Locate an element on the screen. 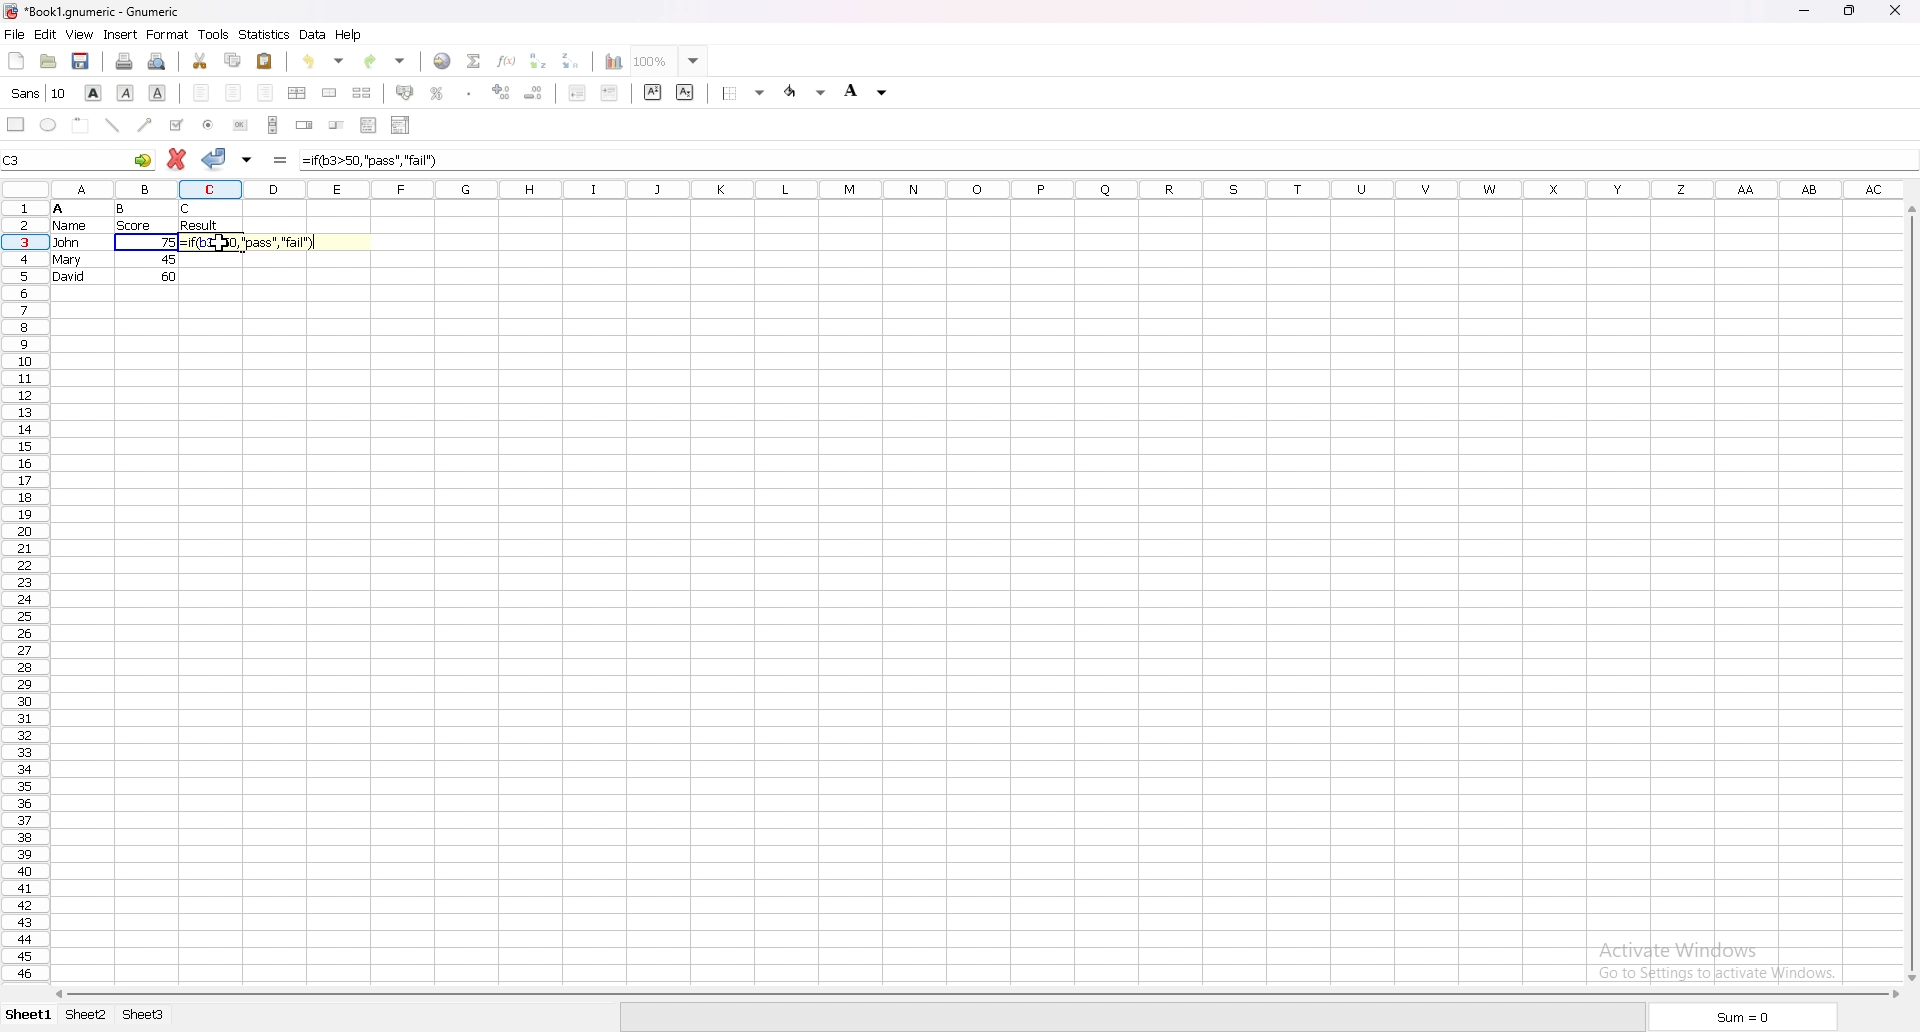 Image resolution: width=1920 pixels, height=1032 pixels. a is located at coordinates (59, 209).